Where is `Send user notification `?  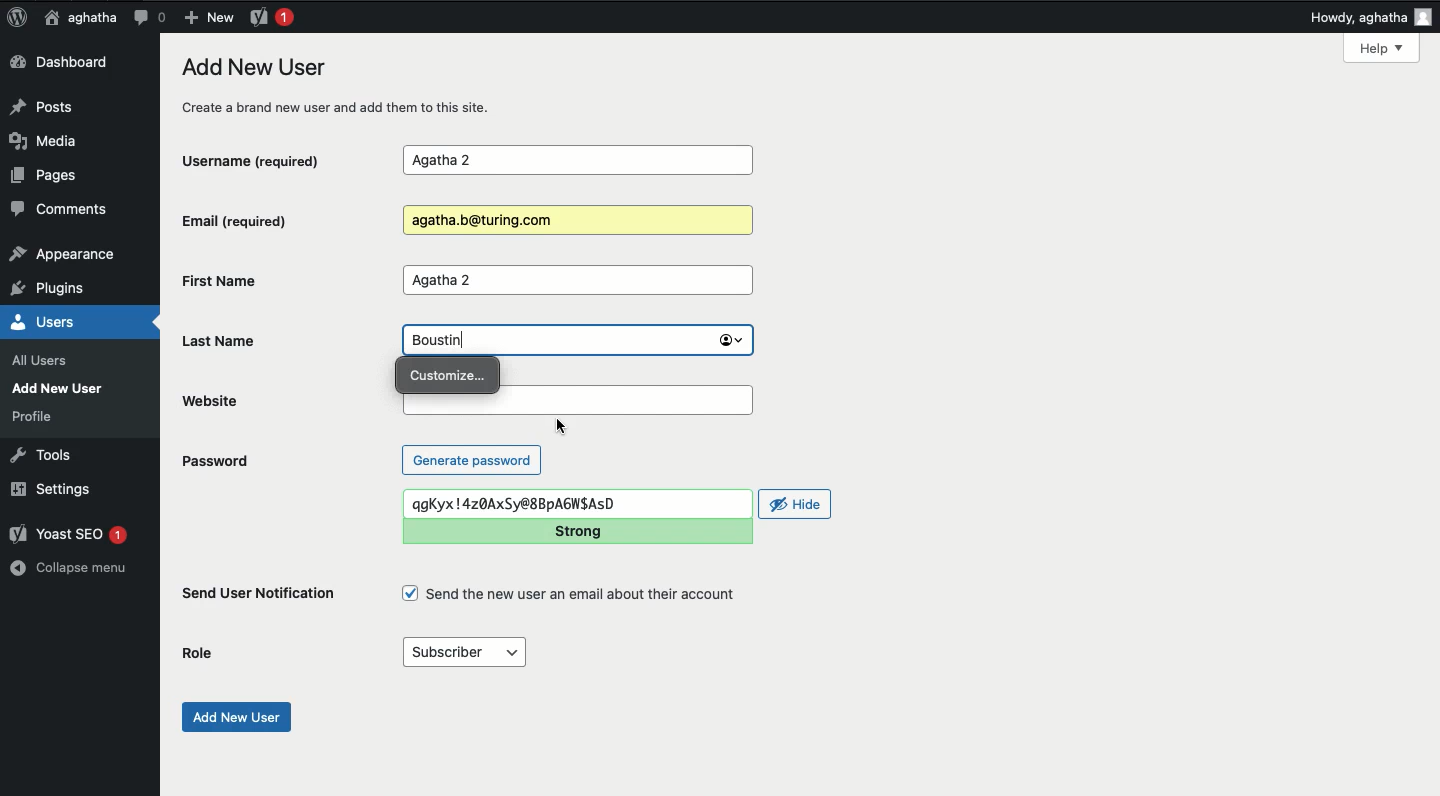 Send user notification  is located at coordinates (260, 597).